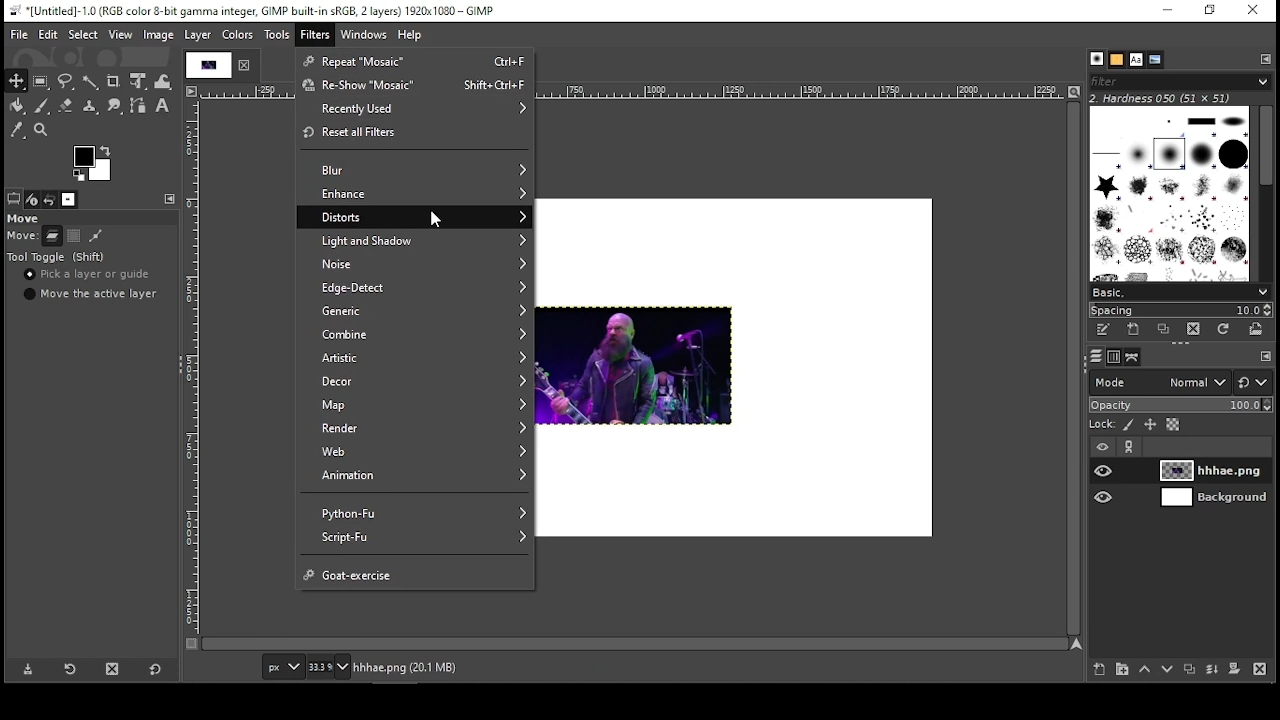 This screenshot has height=720, width=1280. What do you see at coordinates (44, 106) in the screenshot?
I see `paint brush tool` at bounding box center [44, 106].